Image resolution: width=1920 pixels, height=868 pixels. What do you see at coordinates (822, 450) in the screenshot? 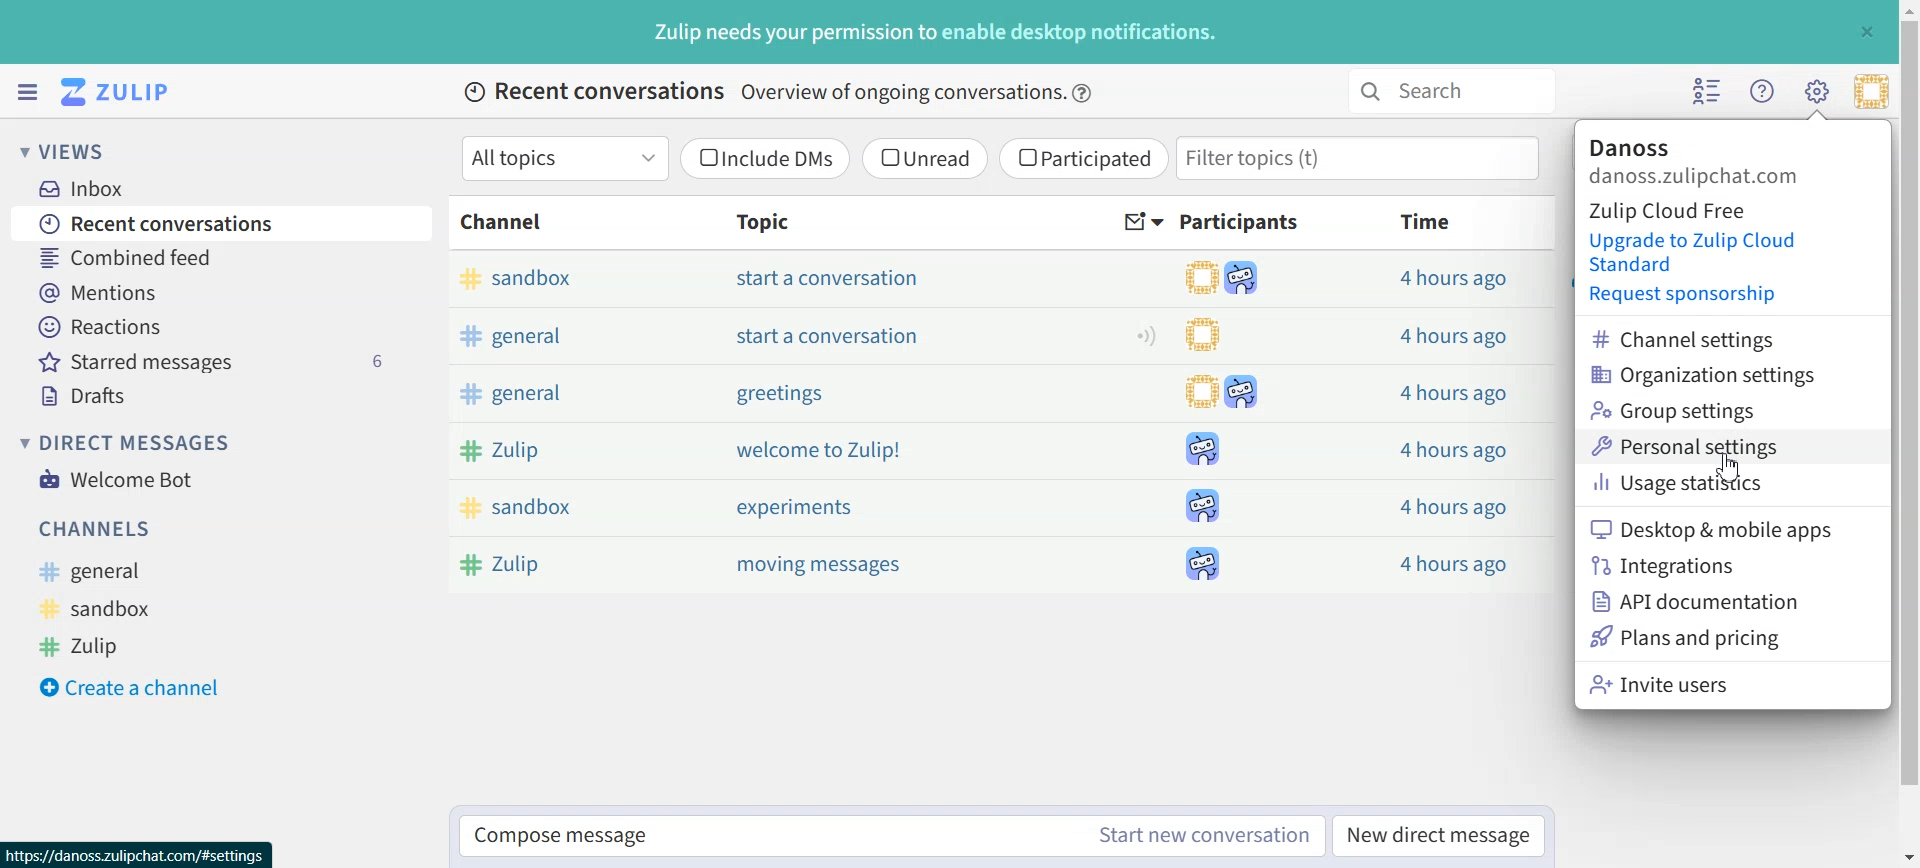
I see `Welcome to zulip` at bounding box center [822, 450].